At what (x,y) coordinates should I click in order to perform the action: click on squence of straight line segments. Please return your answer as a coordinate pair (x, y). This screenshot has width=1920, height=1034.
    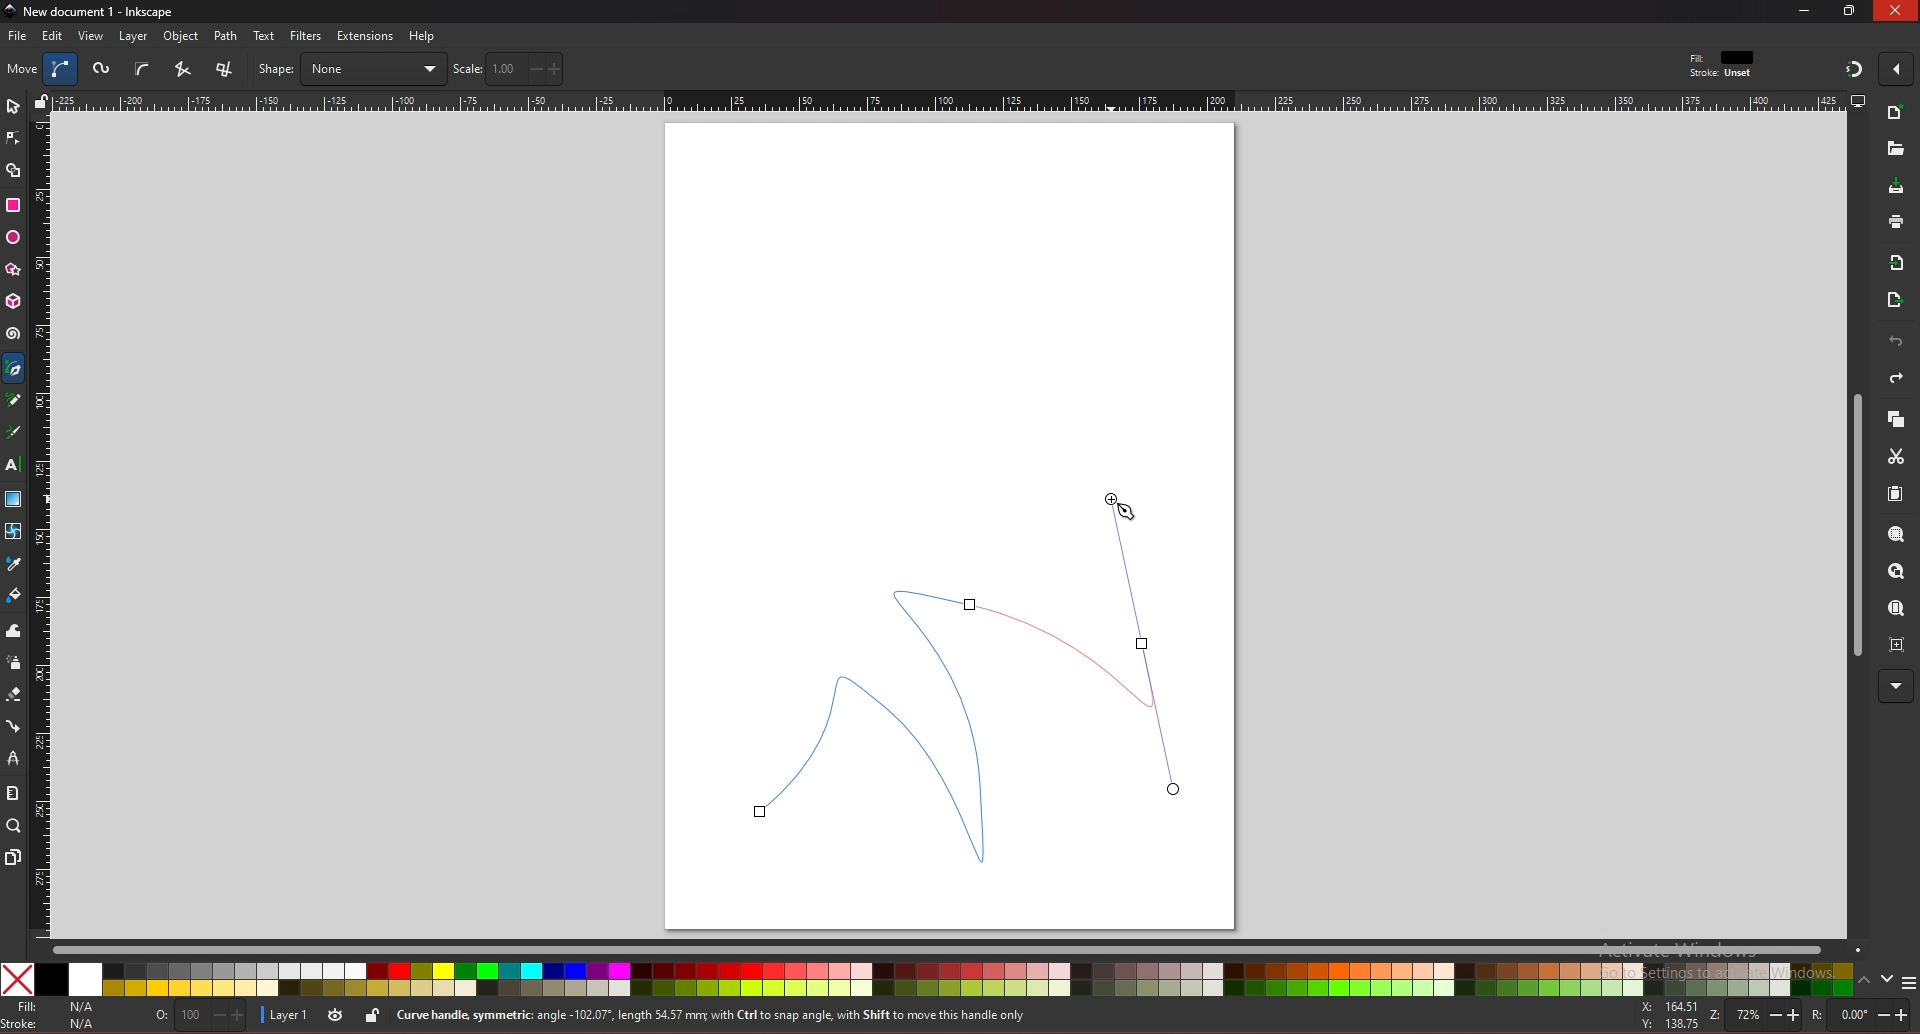
    Looking at the image, I should click on (182, 69).